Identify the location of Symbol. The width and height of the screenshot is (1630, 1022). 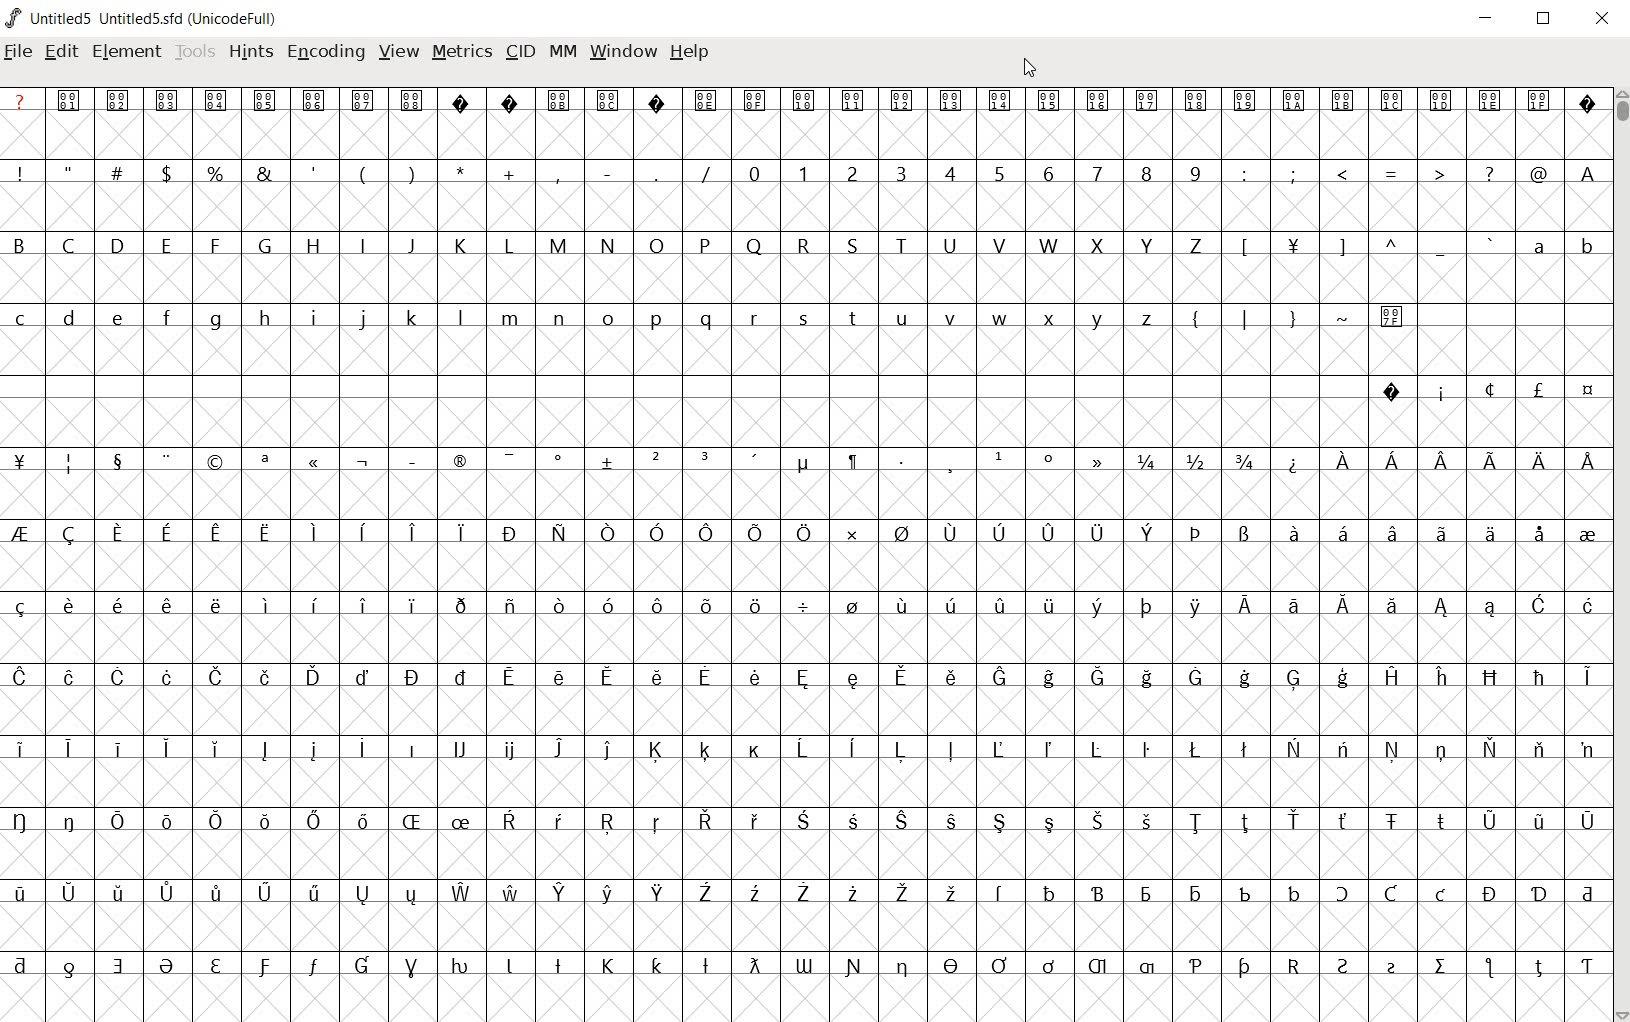
(1345, 823).